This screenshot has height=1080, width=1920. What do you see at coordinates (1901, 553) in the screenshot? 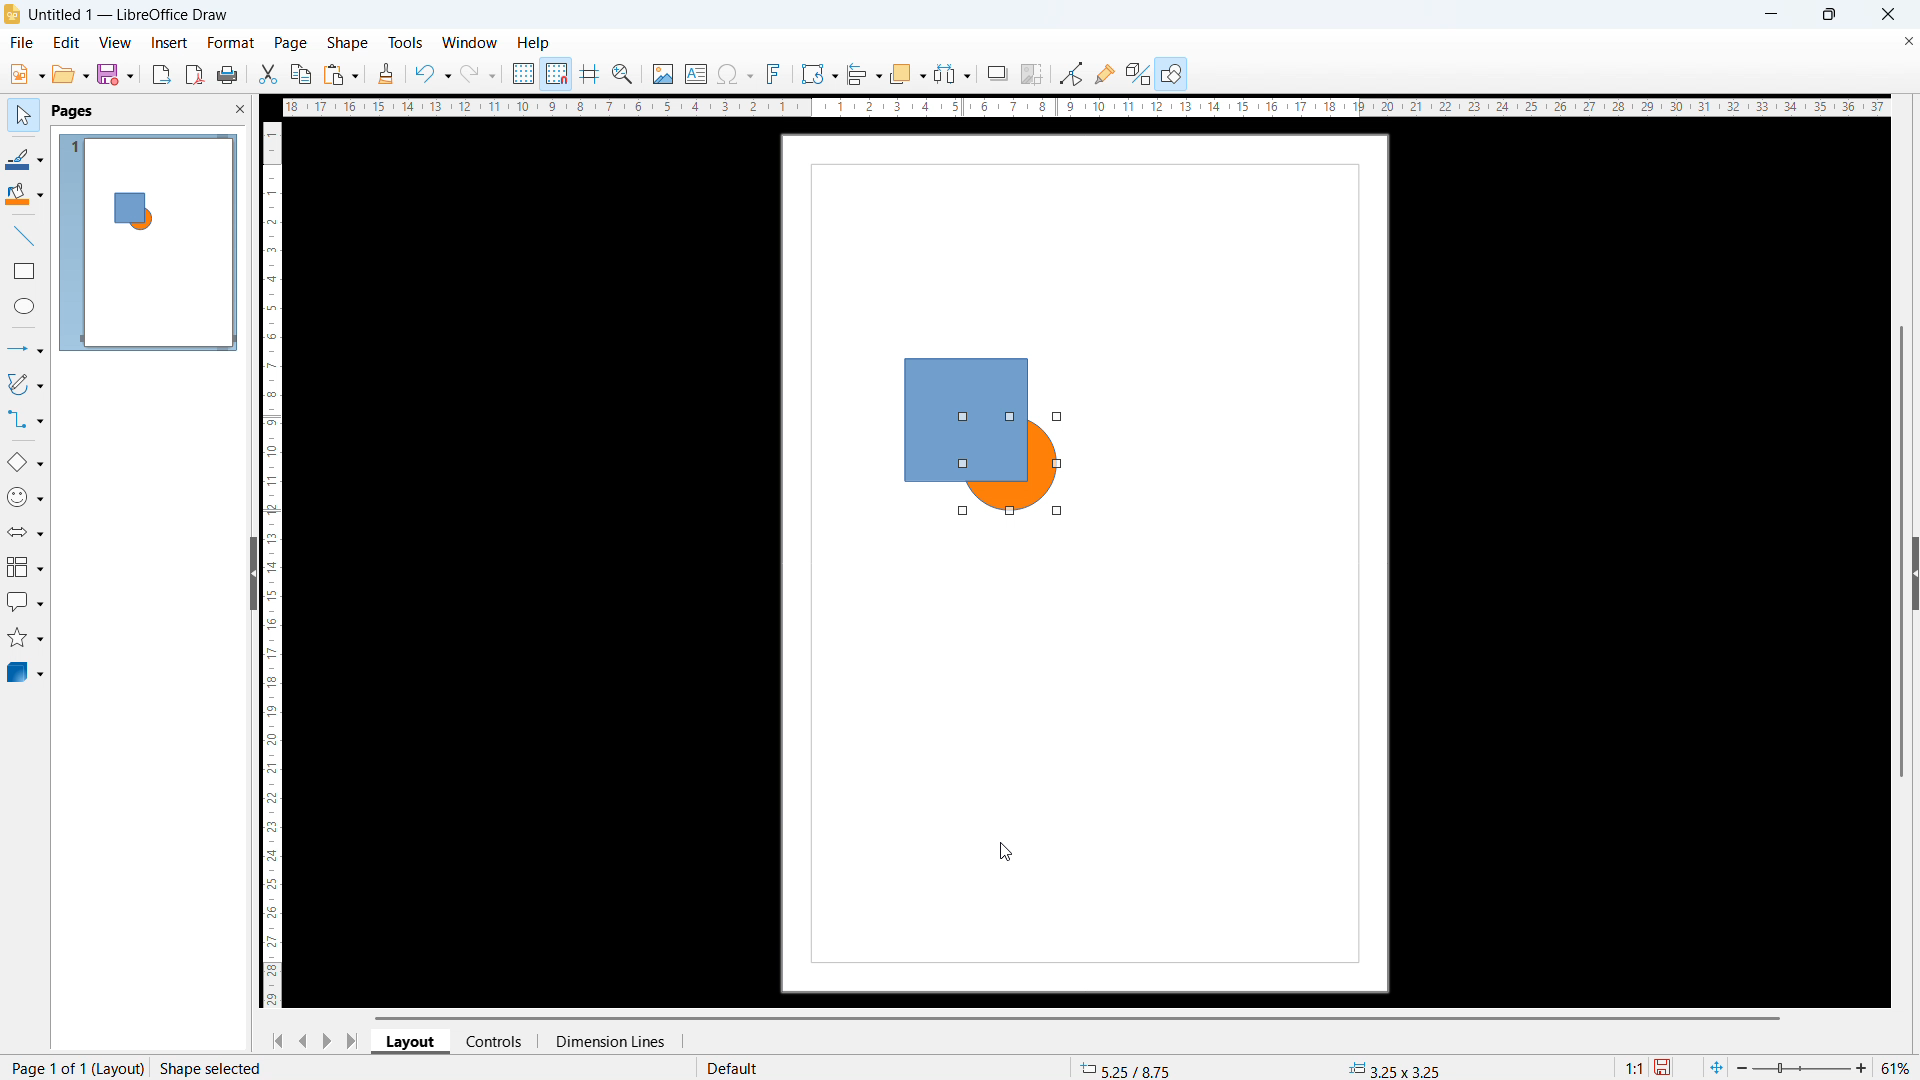
I see `Vertical scroll bar ` at bounding box center [1901, 553].